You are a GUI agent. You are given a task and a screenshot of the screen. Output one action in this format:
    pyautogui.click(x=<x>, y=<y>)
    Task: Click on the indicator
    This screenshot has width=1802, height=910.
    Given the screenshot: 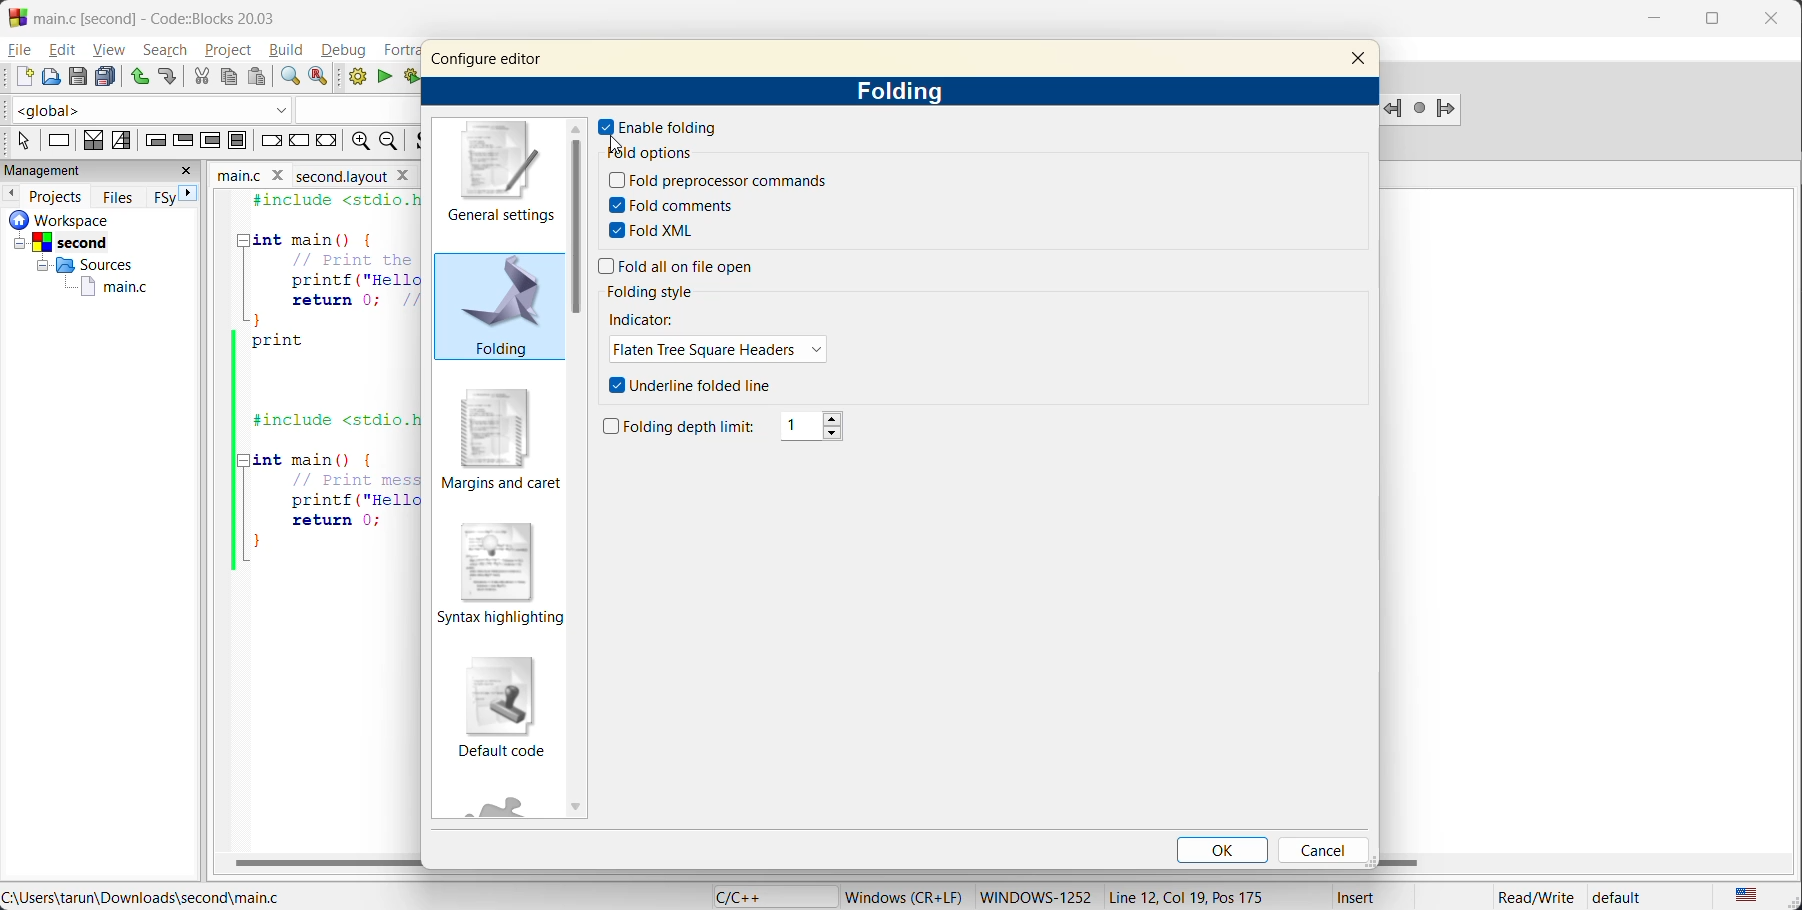 What is the action you would take?
    pyautogui.click(x=652, y=319)
    